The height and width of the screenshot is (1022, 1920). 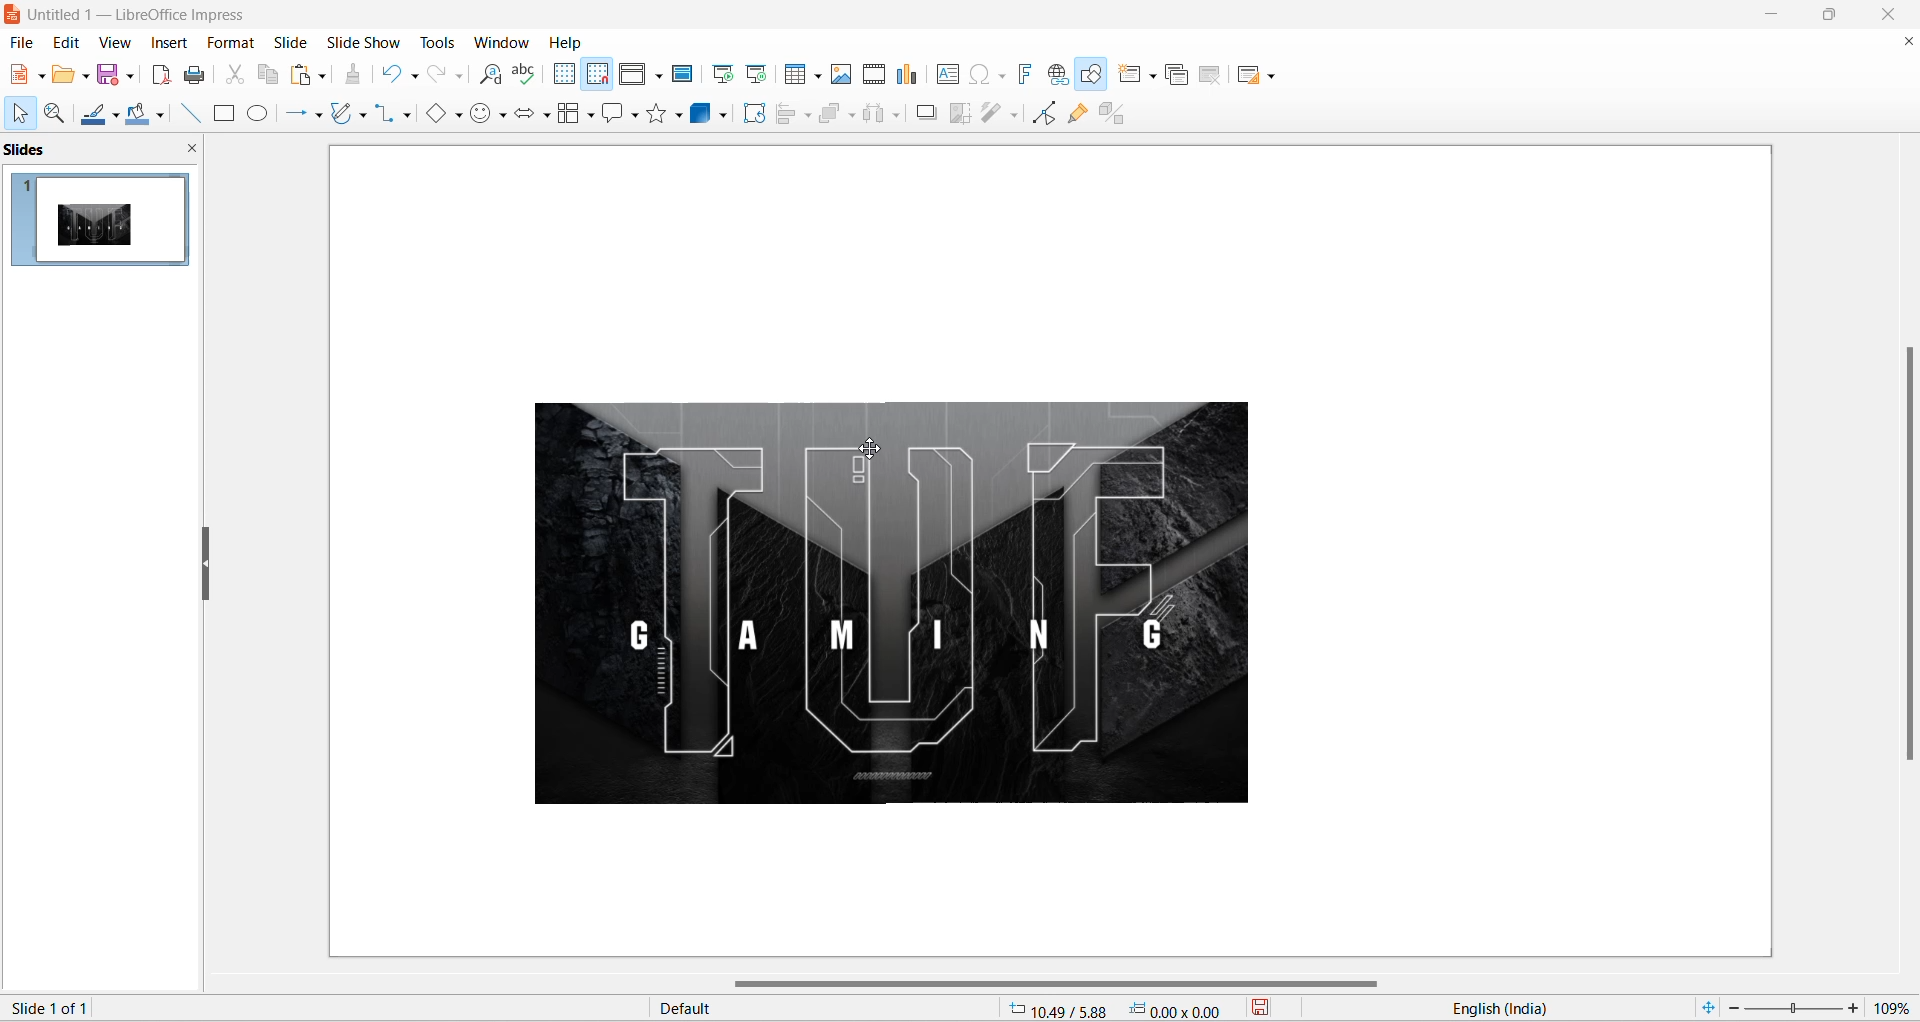 What do you see at coordinates (1177, 77) in the screenshot?
I see `duplicate slide` at bounding box center [1177, 77].